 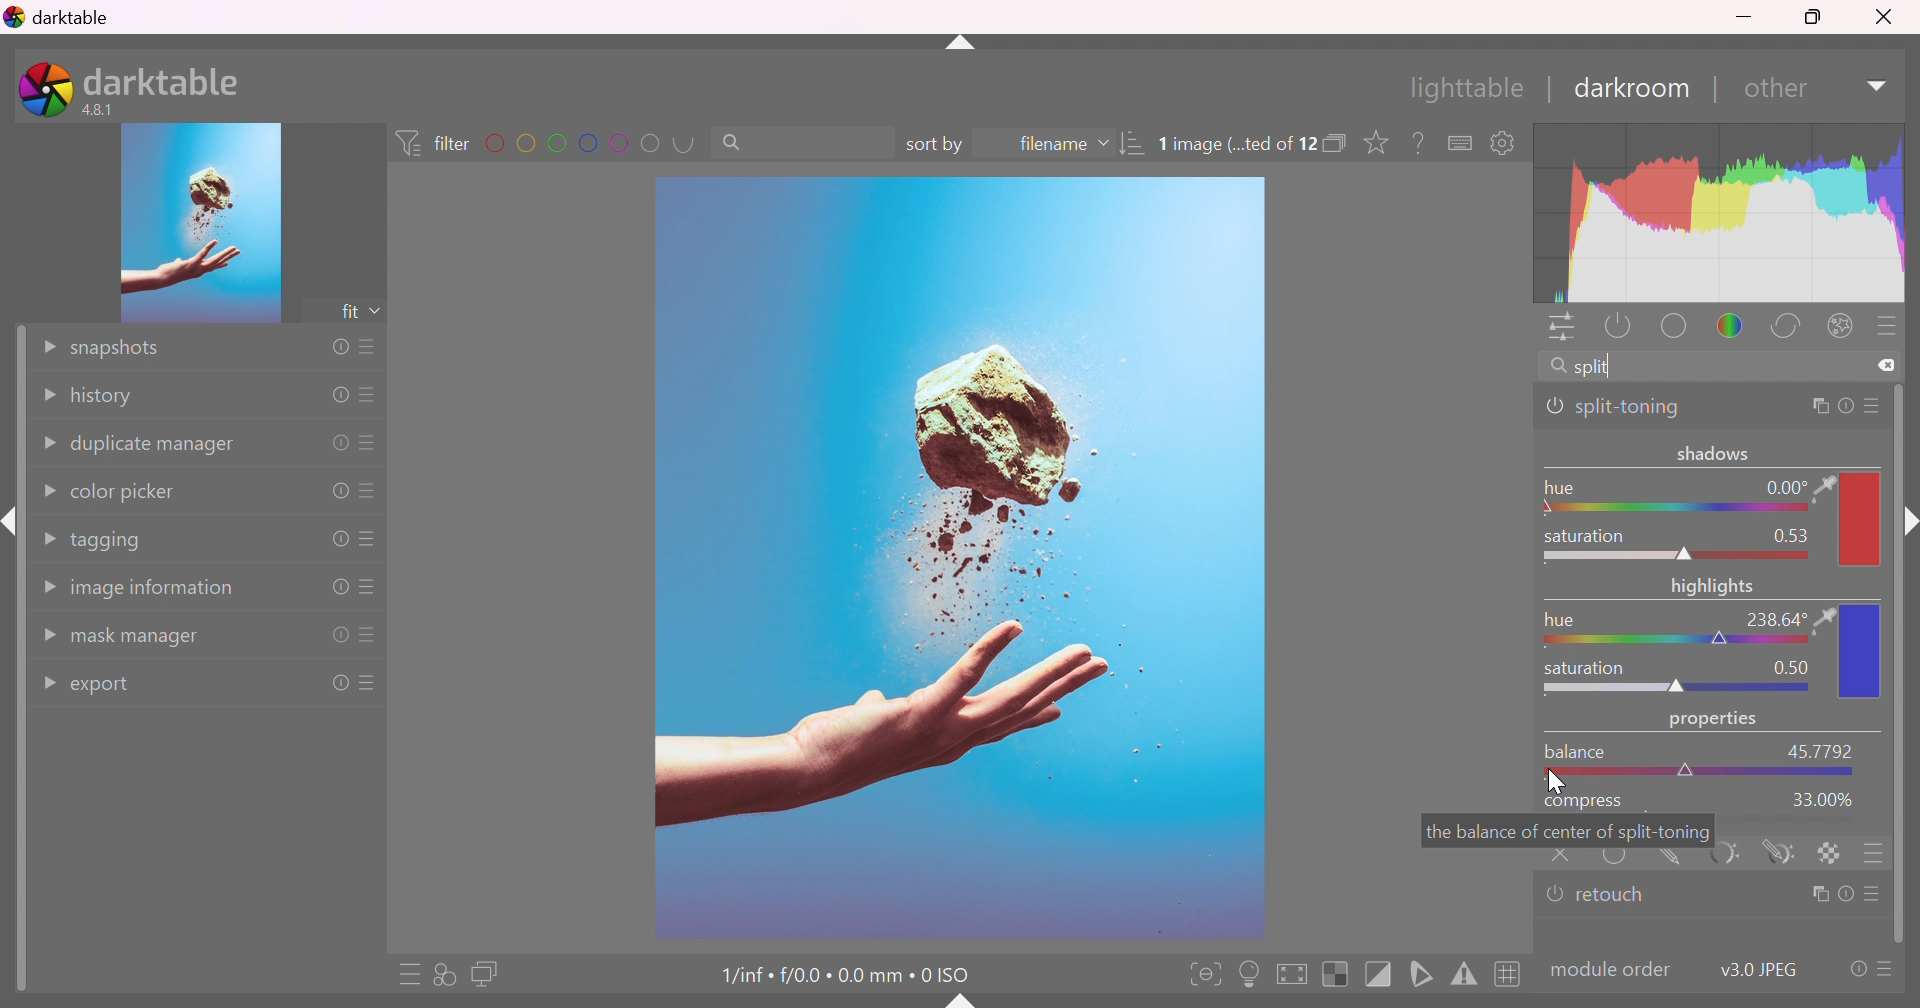 I want to click on Minimize, so click(x=1747, y=16).